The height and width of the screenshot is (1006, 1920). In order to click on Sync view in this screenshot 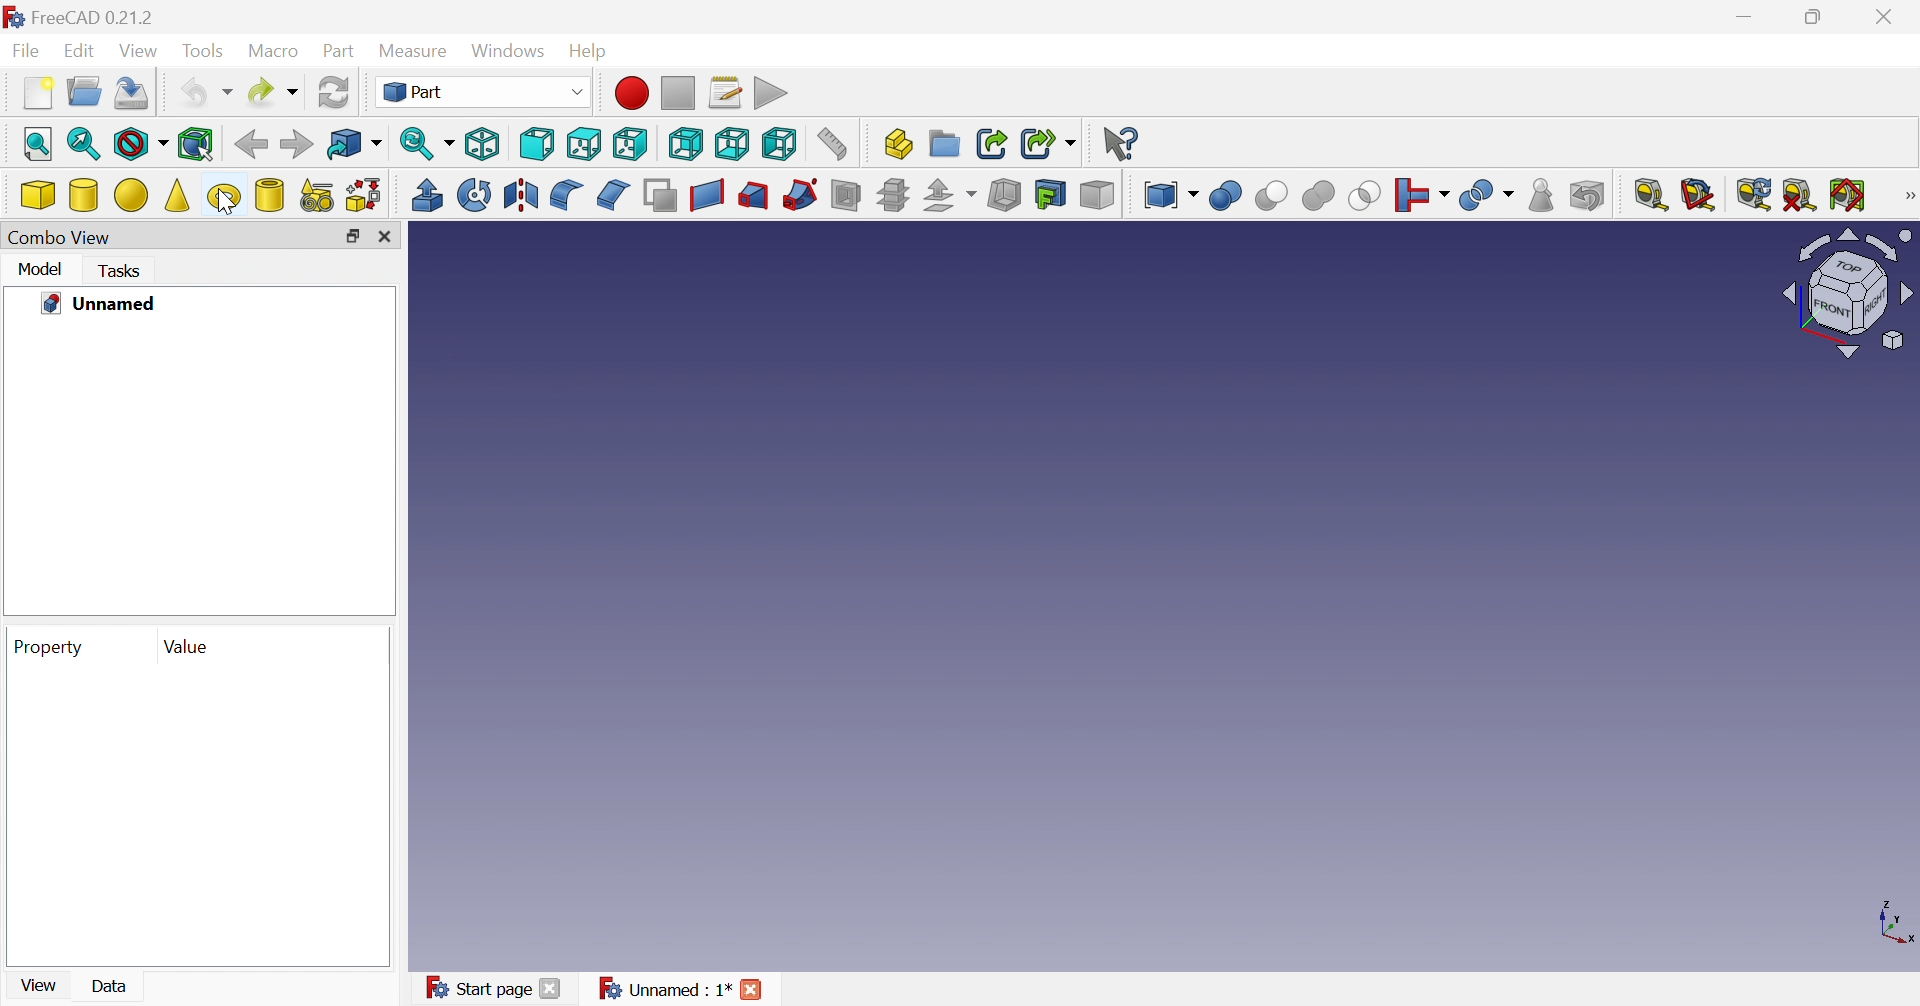, I will do `click(427, 142)`.